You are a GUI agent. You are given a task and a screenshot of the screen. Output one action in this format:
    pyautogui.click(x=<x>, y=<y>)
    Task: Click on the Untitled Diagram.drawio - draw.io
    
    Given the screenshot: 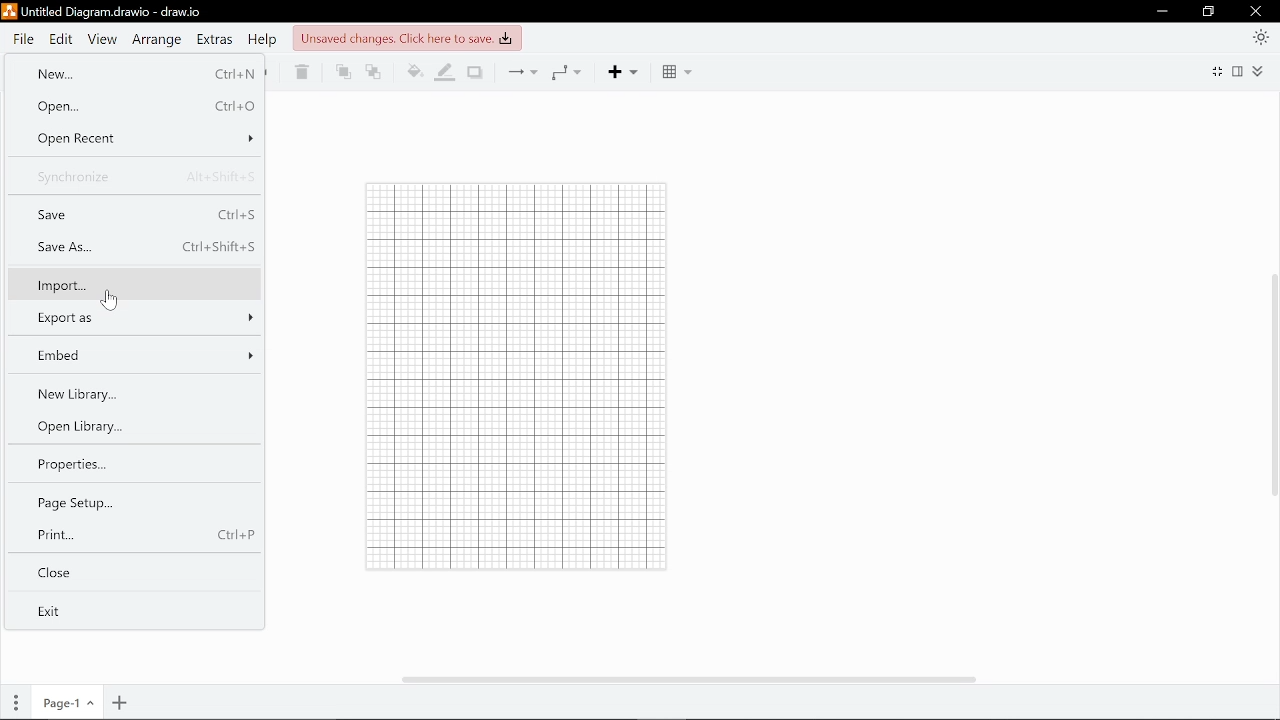 What is the action you would take?
    pyautogui.click(x=116, y=12)
    